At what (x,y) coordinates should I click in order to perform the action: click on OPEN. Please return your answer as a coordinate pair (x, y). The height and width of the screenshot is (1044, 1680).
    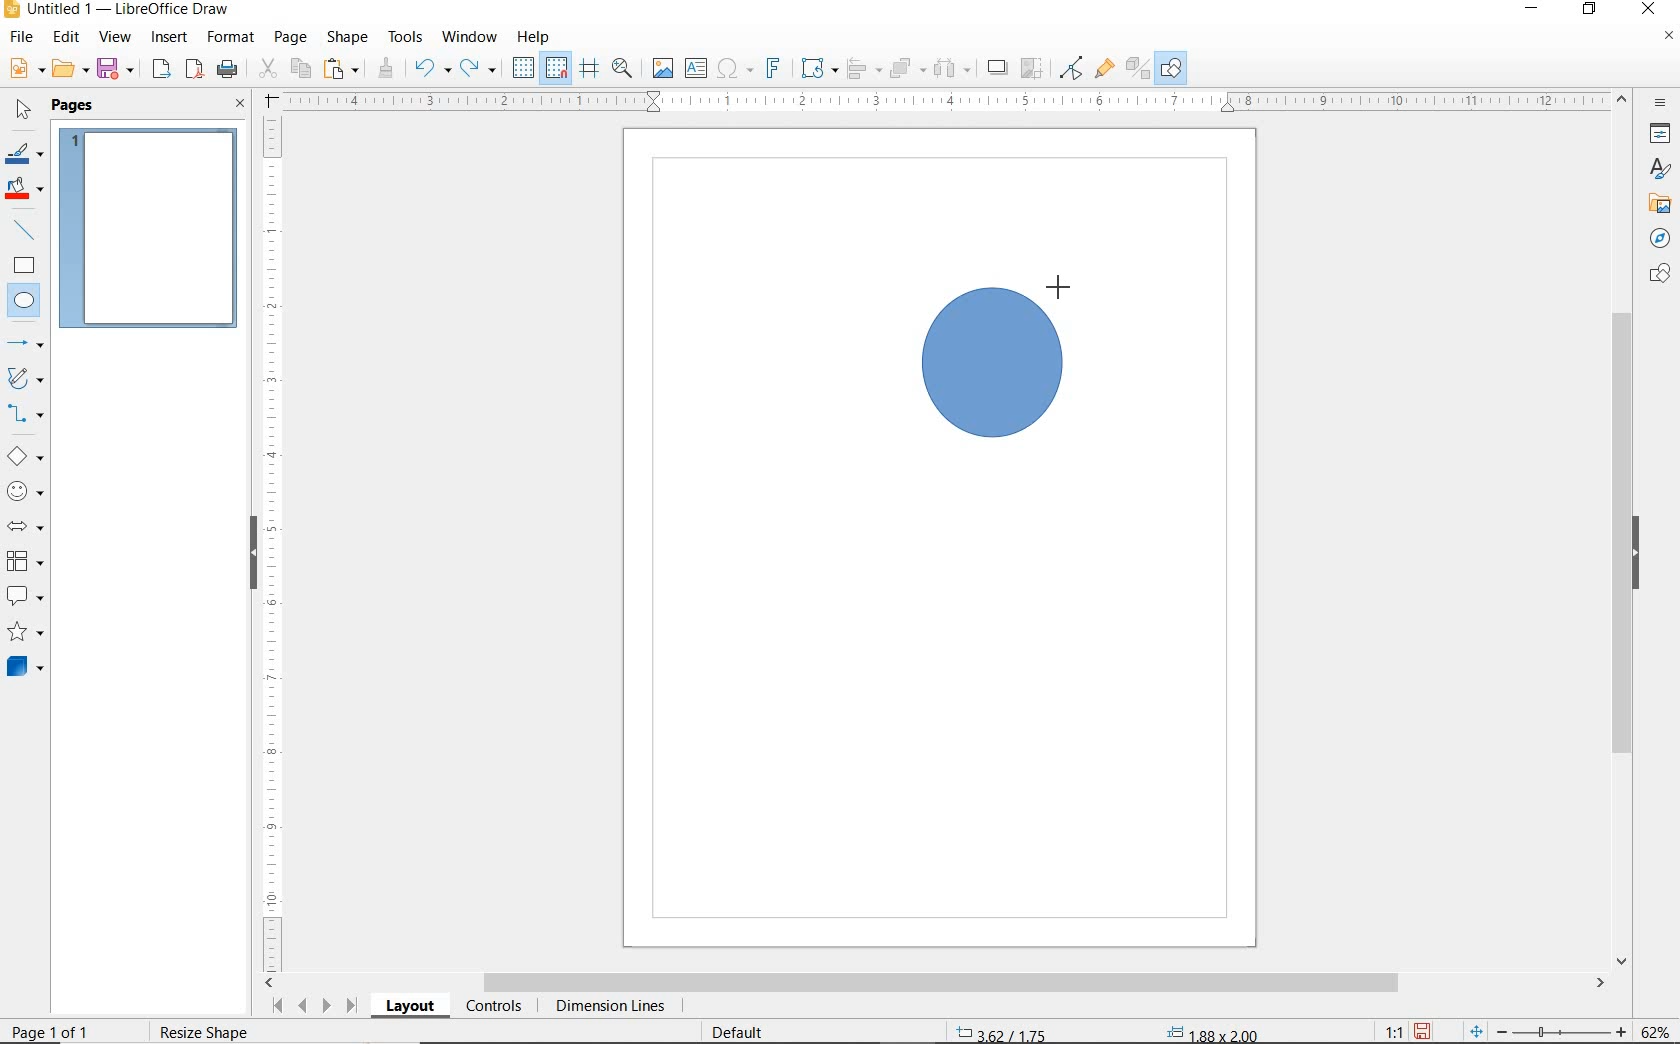
    Looking at the image, I should click on (70, 71).